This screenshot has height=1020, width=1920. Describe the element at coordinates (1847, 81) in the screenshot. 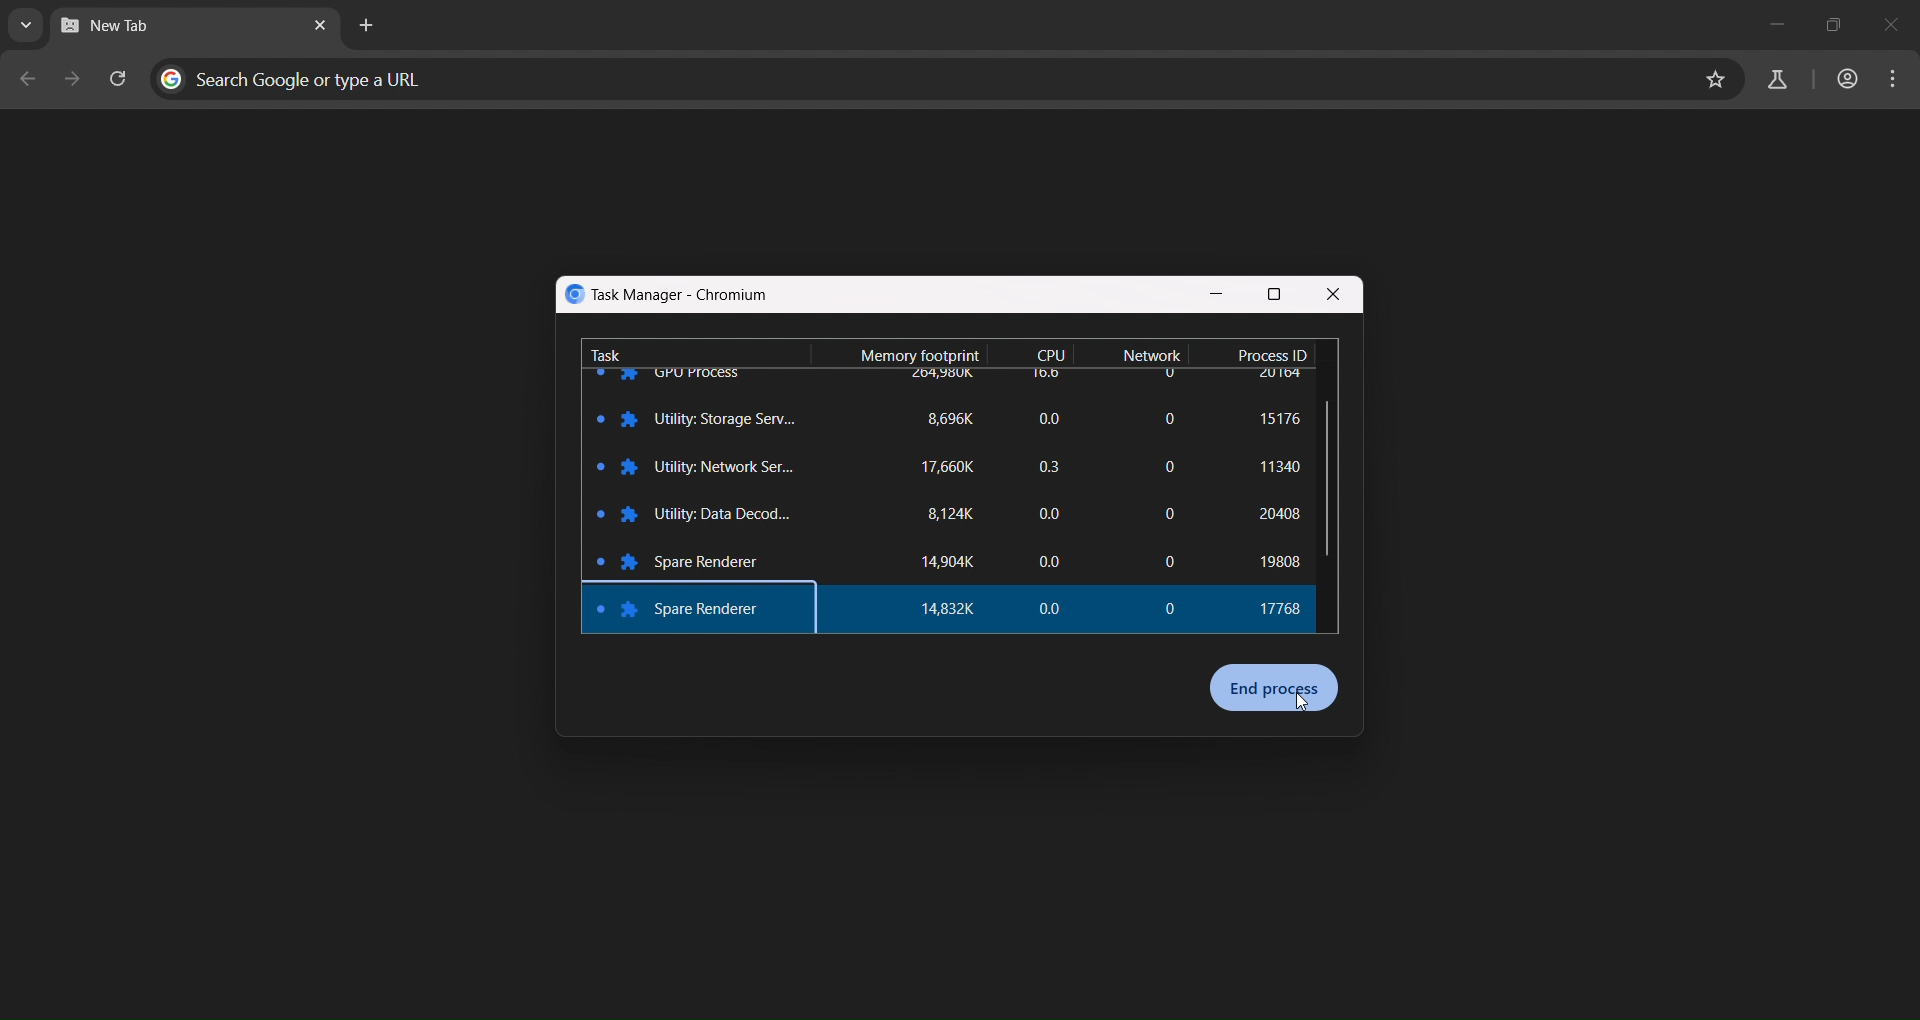

I see `account` at that location.